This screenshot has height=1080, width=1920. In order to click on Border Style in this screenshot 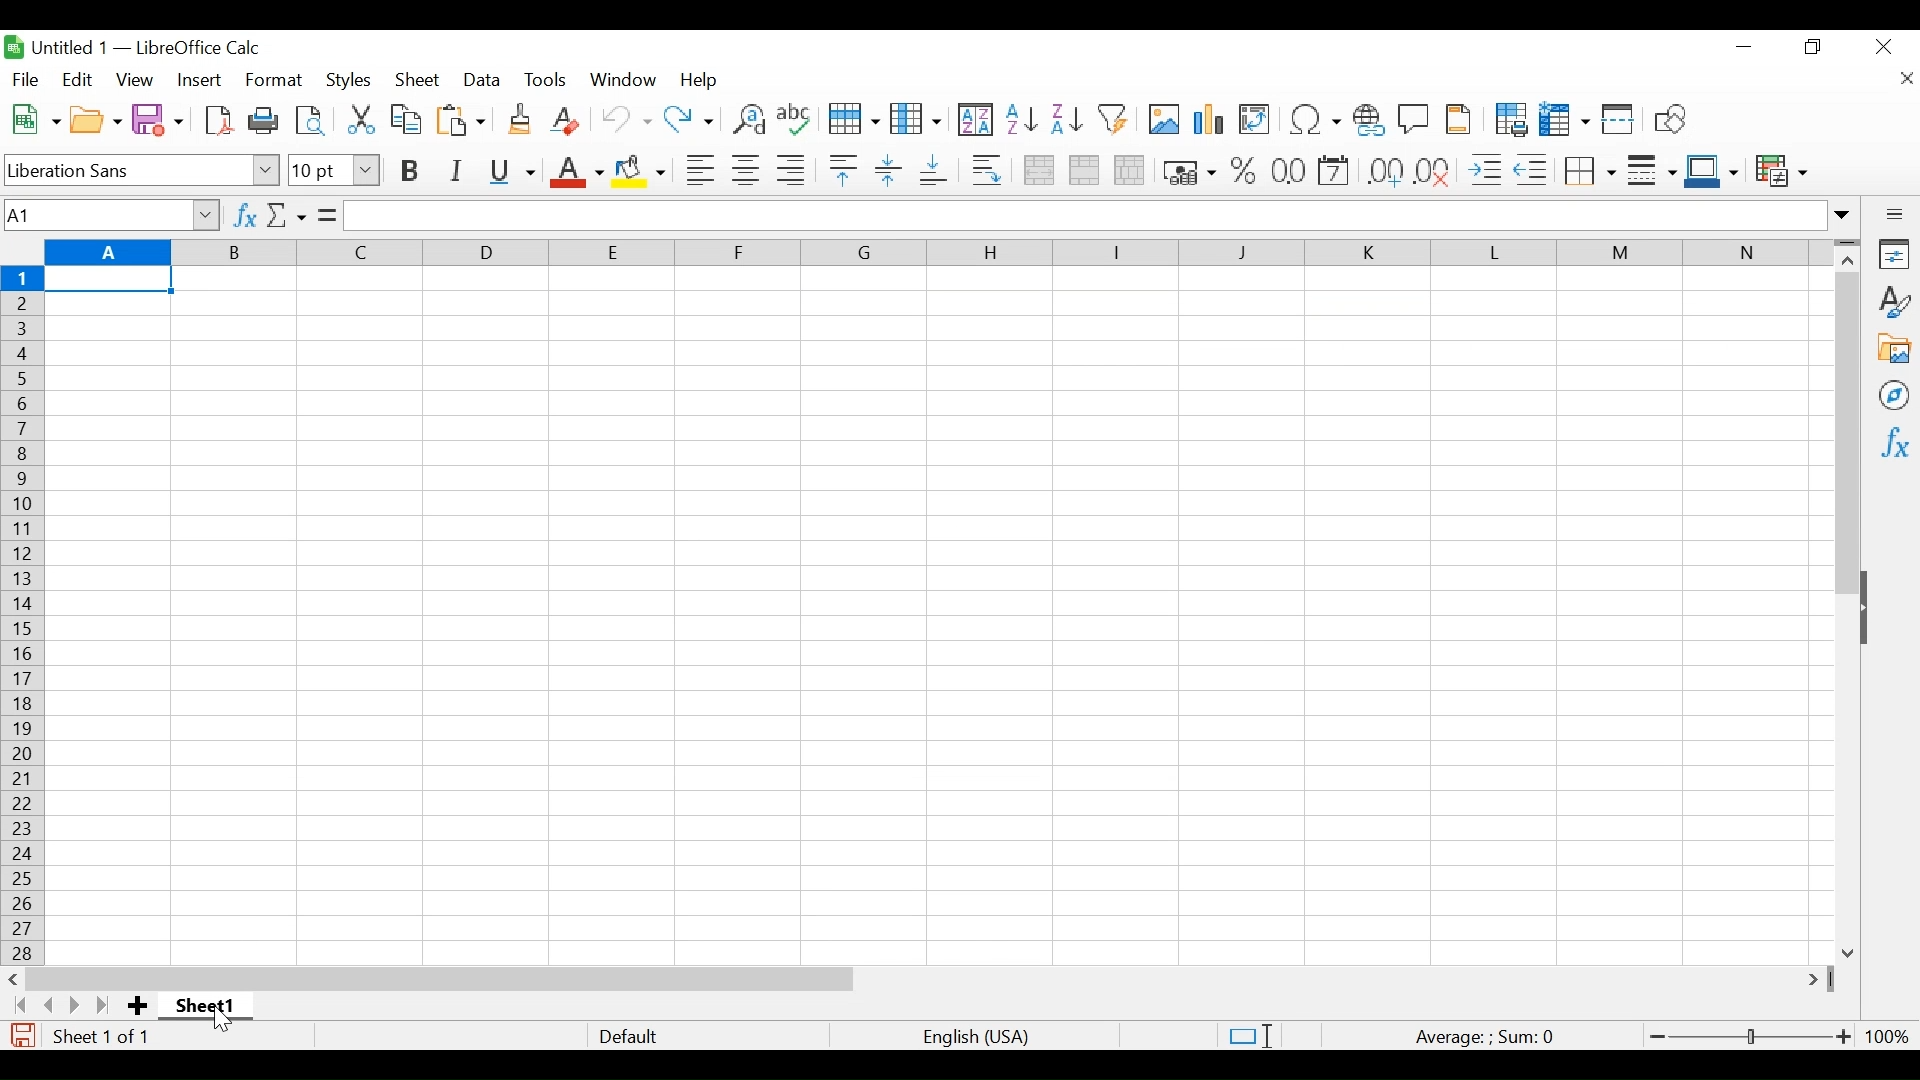, I will do `click(1652, 173)`.